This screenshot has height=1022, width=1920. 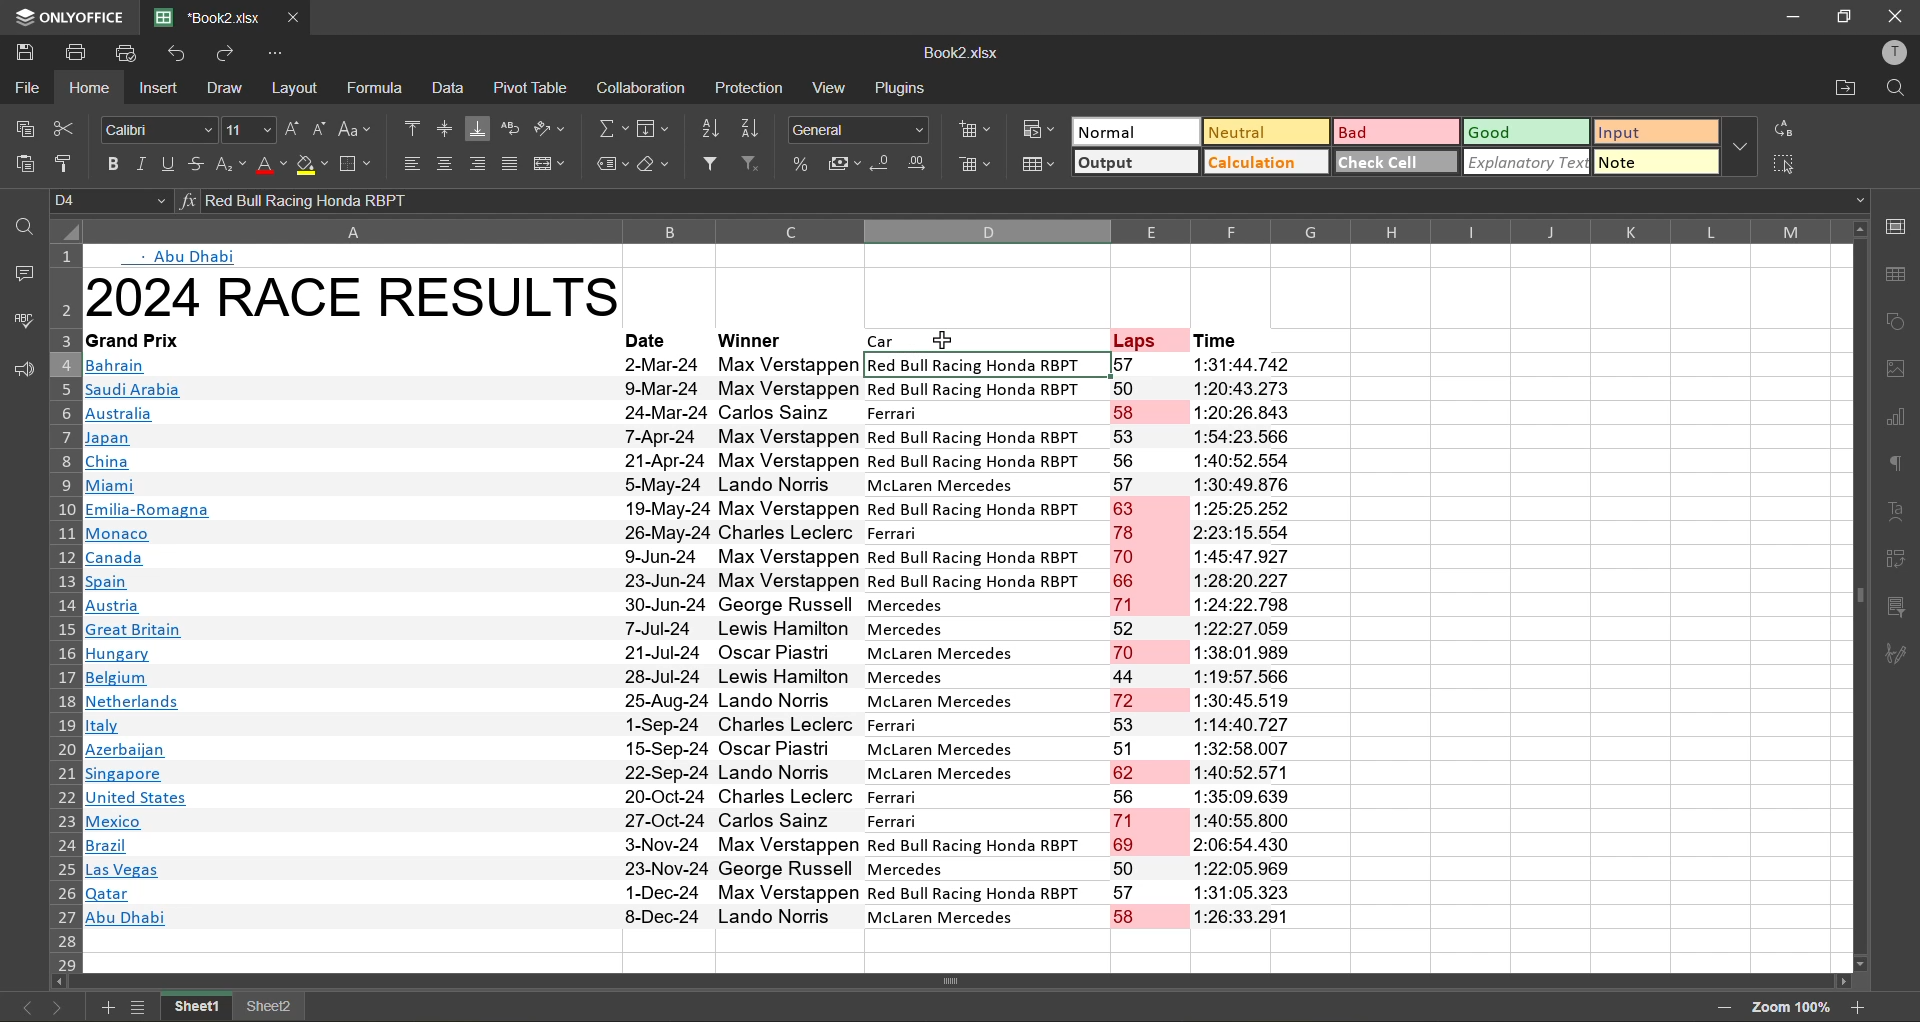 What do you see at coordinates (23, 369) in the screenshot?
I see `feedback` at bounding box center [23, 369].